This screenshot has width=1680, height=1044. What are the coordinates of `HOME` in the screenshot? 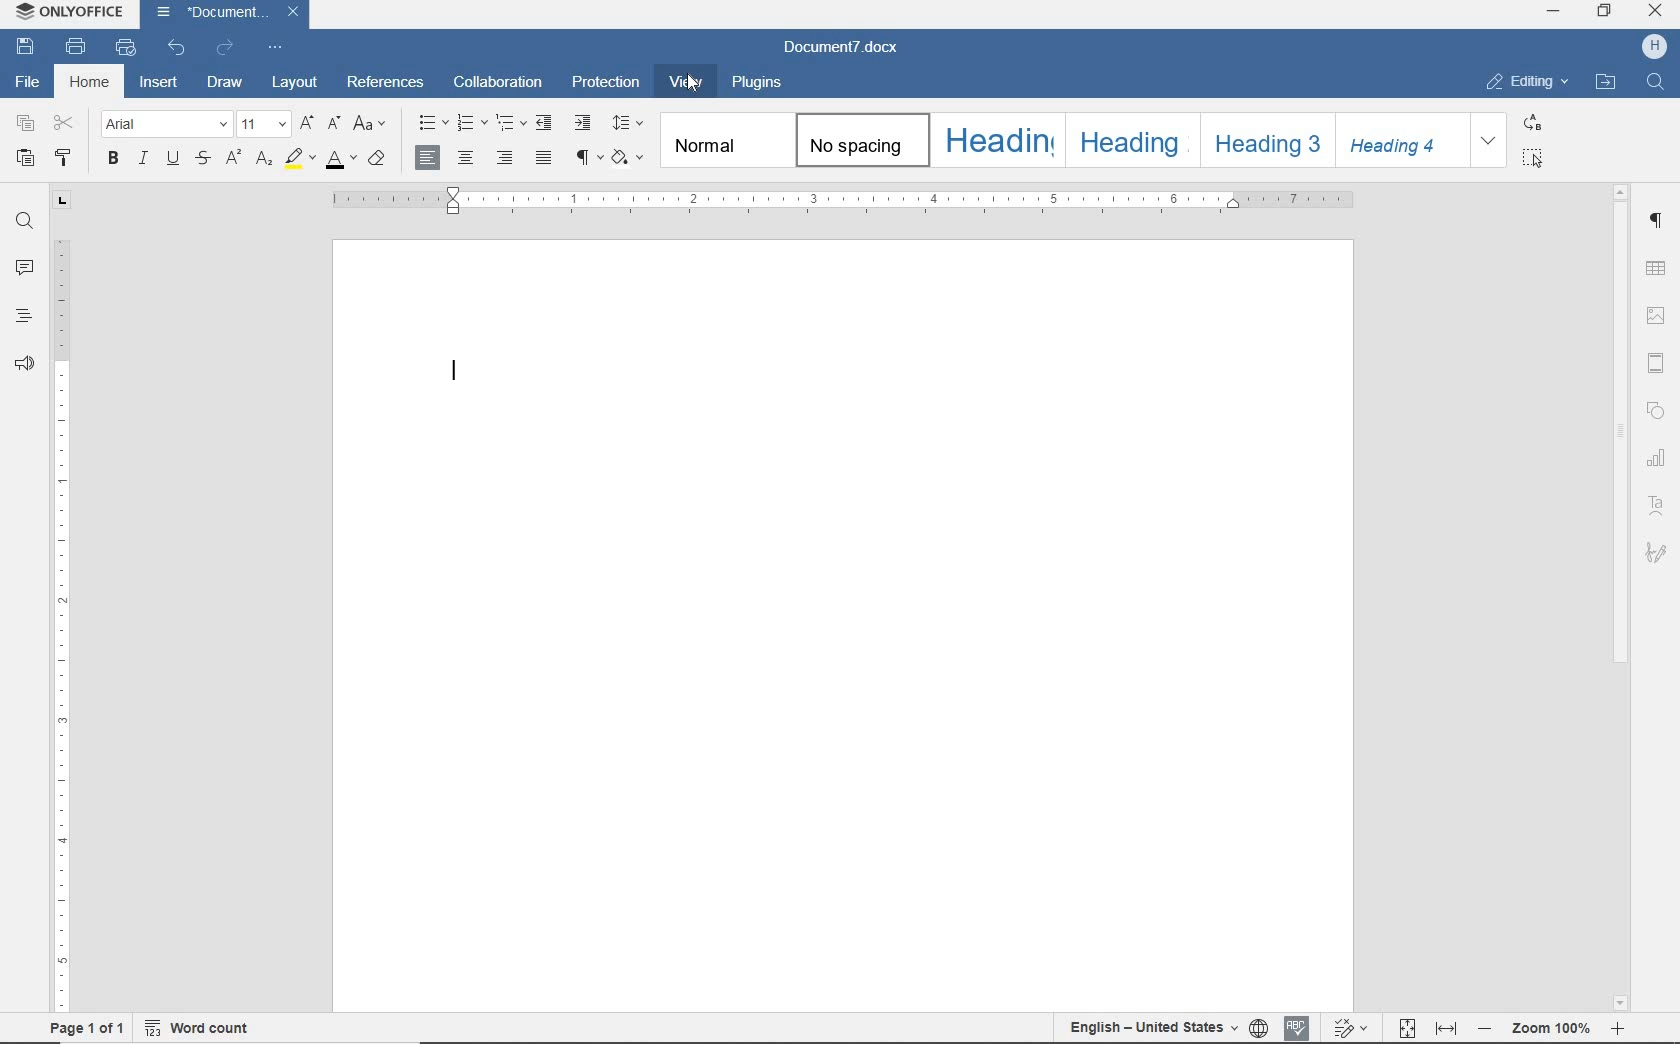 It's located at (92, 81).